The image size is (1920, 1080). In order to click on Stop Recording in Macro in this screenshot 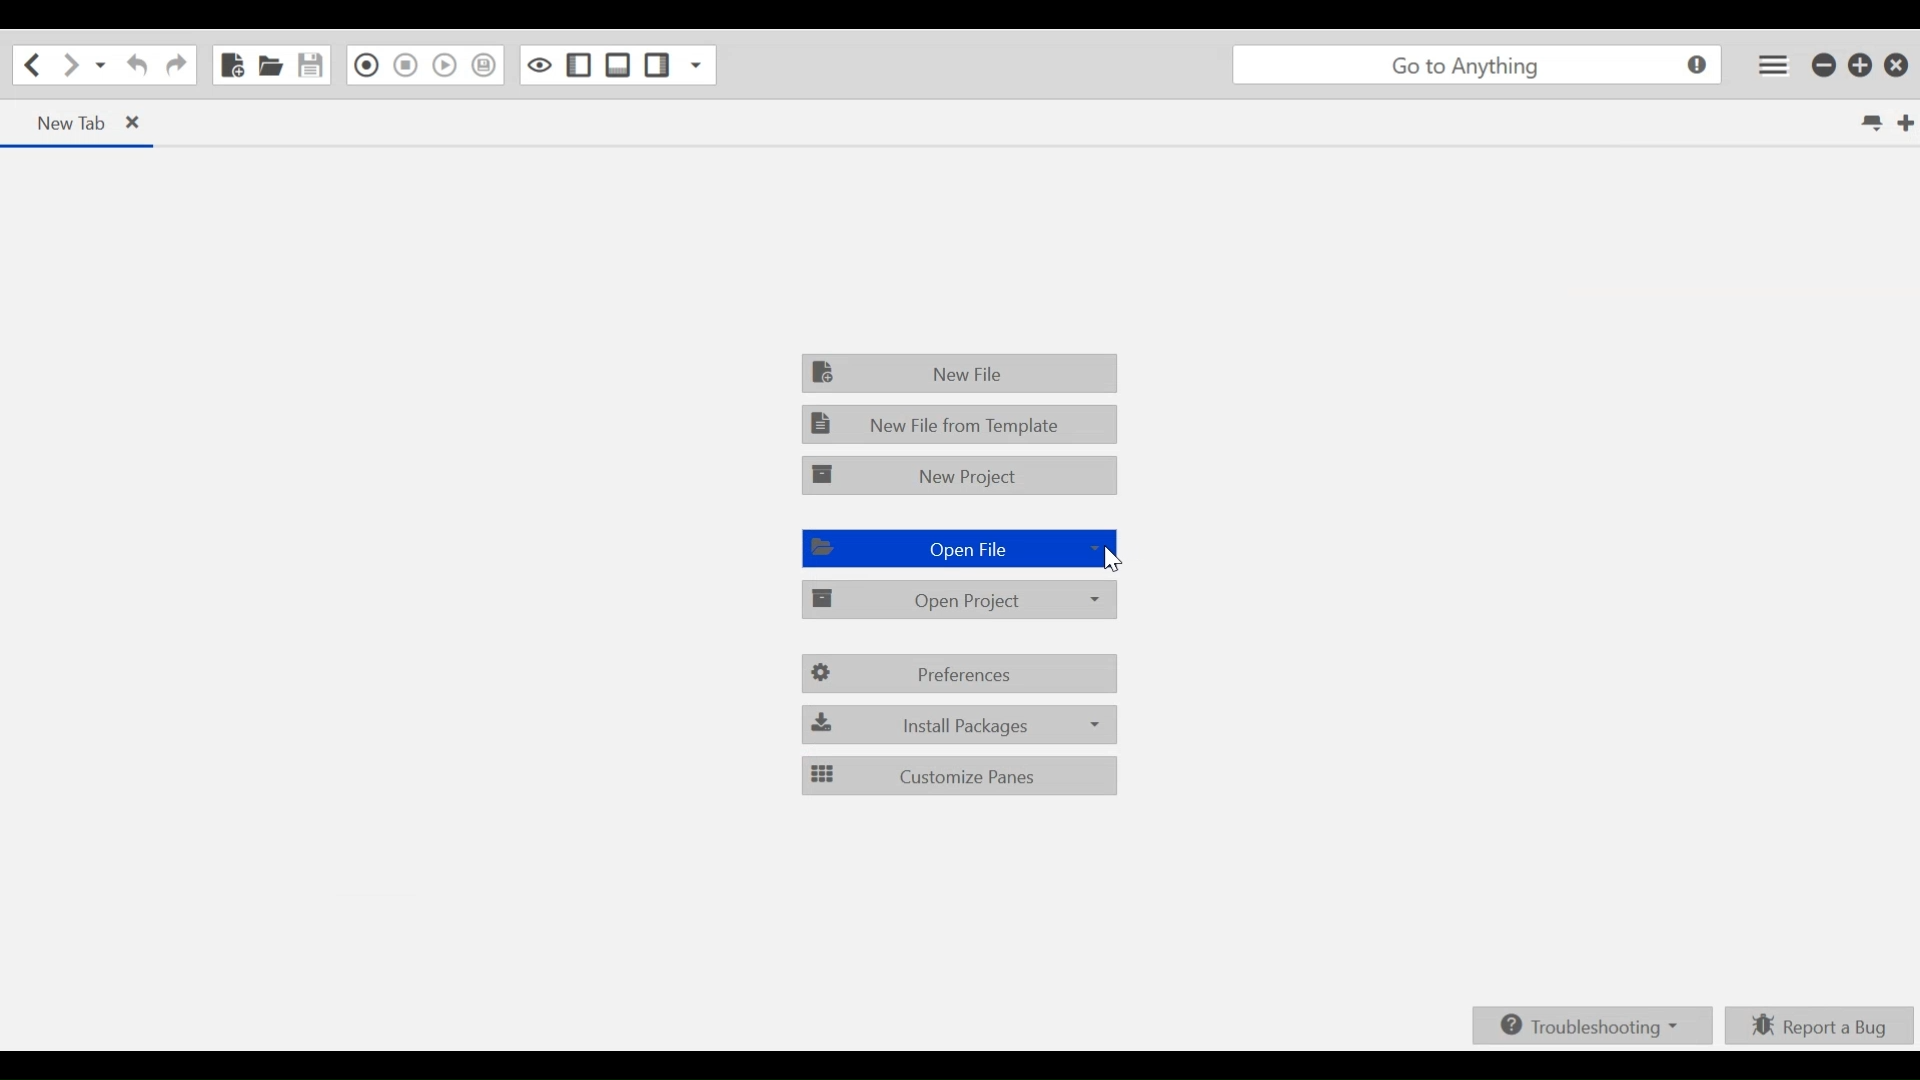, I will do `click(403, 66)`.